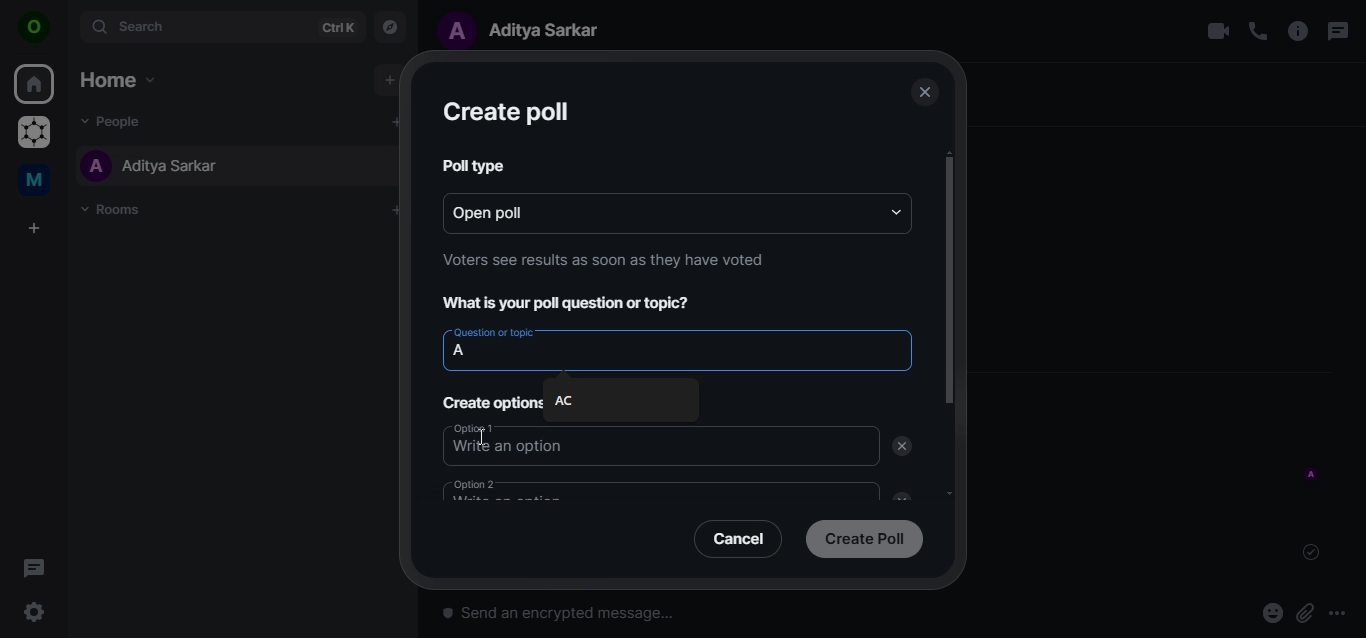  I want to click on scrollbar, so click(947, 281).